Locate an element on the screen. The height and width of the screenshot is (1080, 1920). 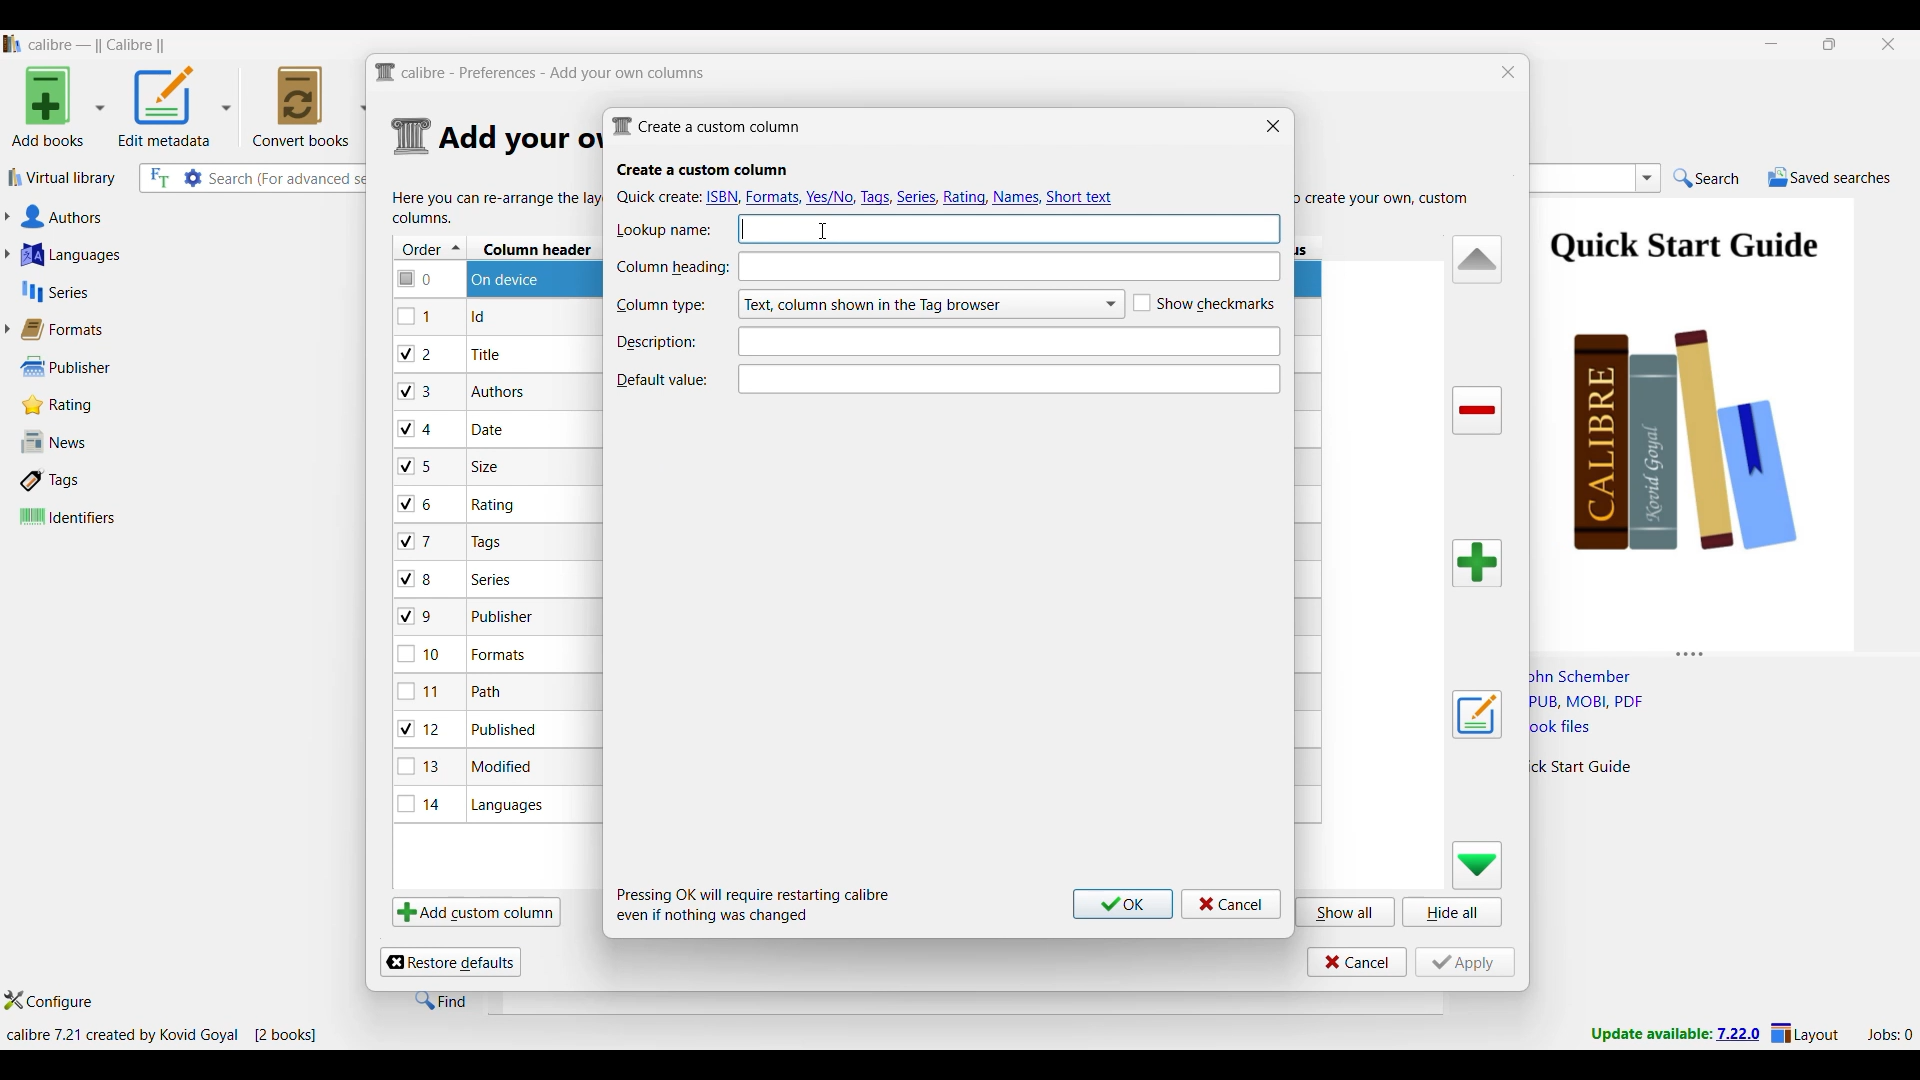
Input search here is located at coordinates (290, 179).